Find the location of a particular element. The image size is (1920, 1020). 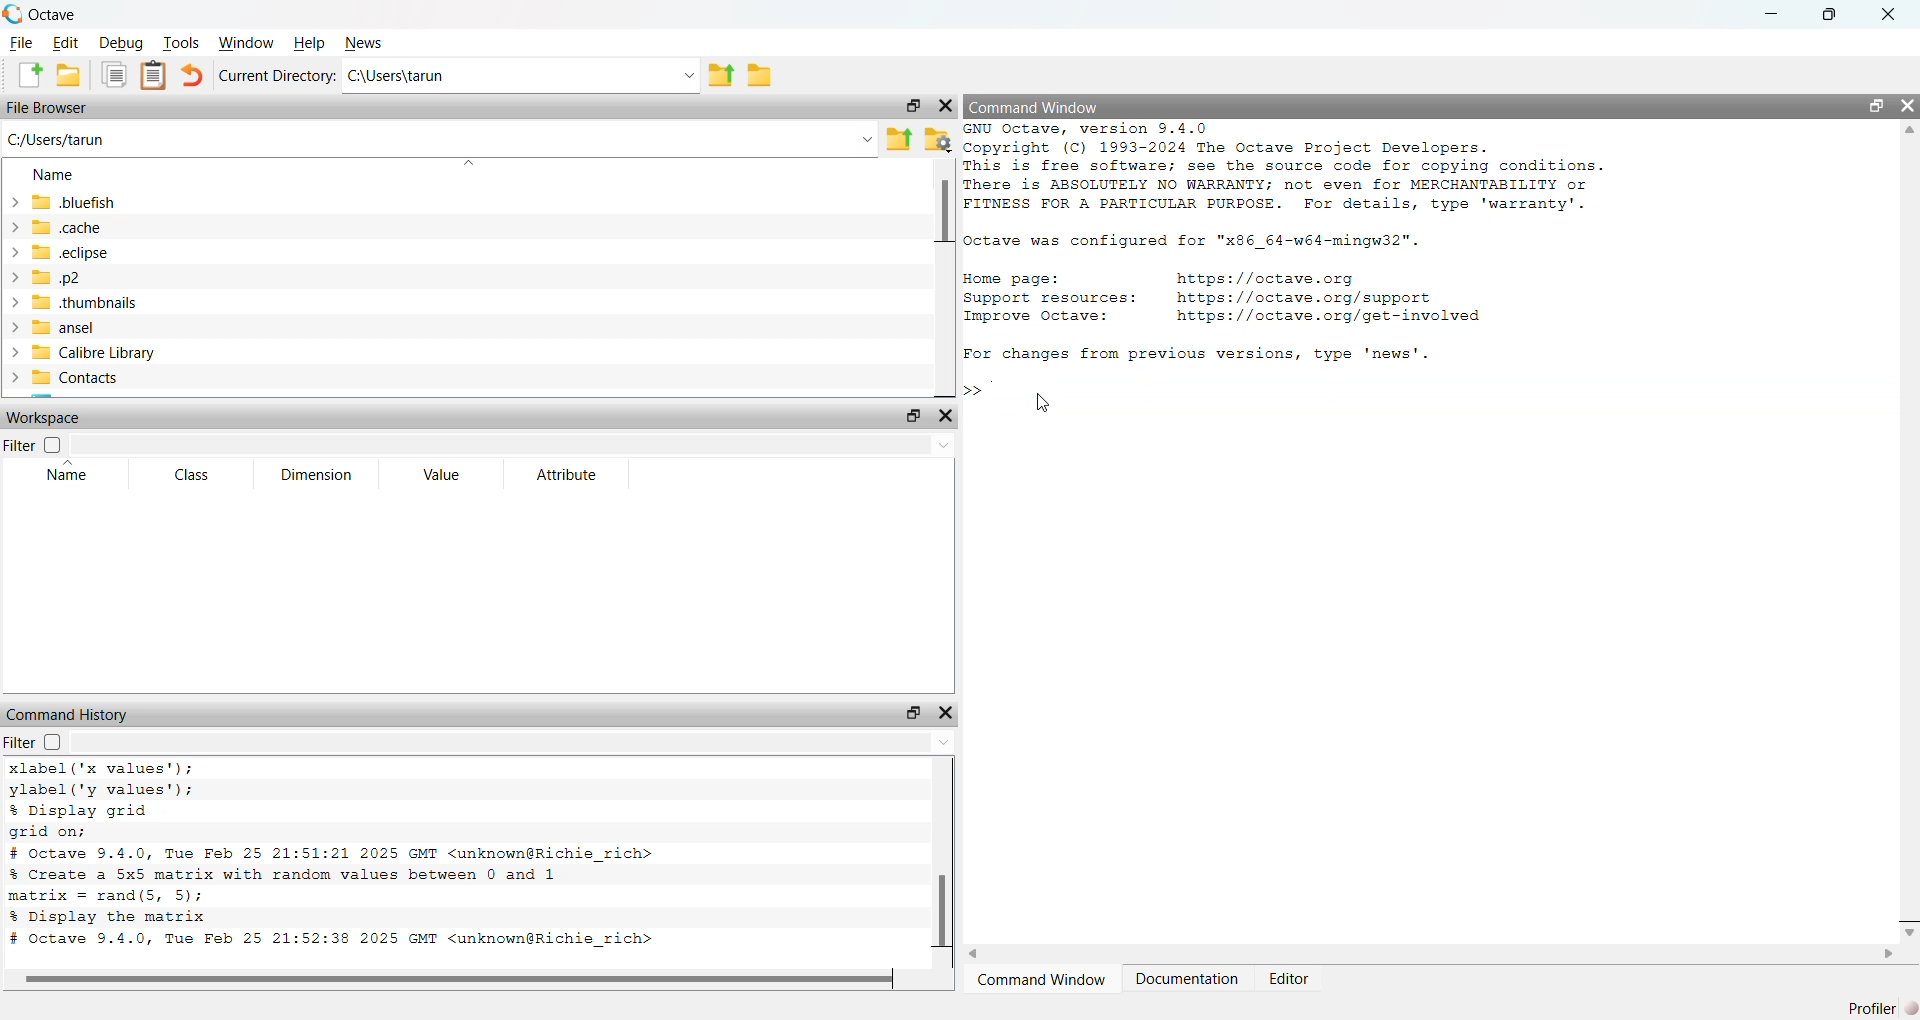

close is located at coordinates (1894, 15).